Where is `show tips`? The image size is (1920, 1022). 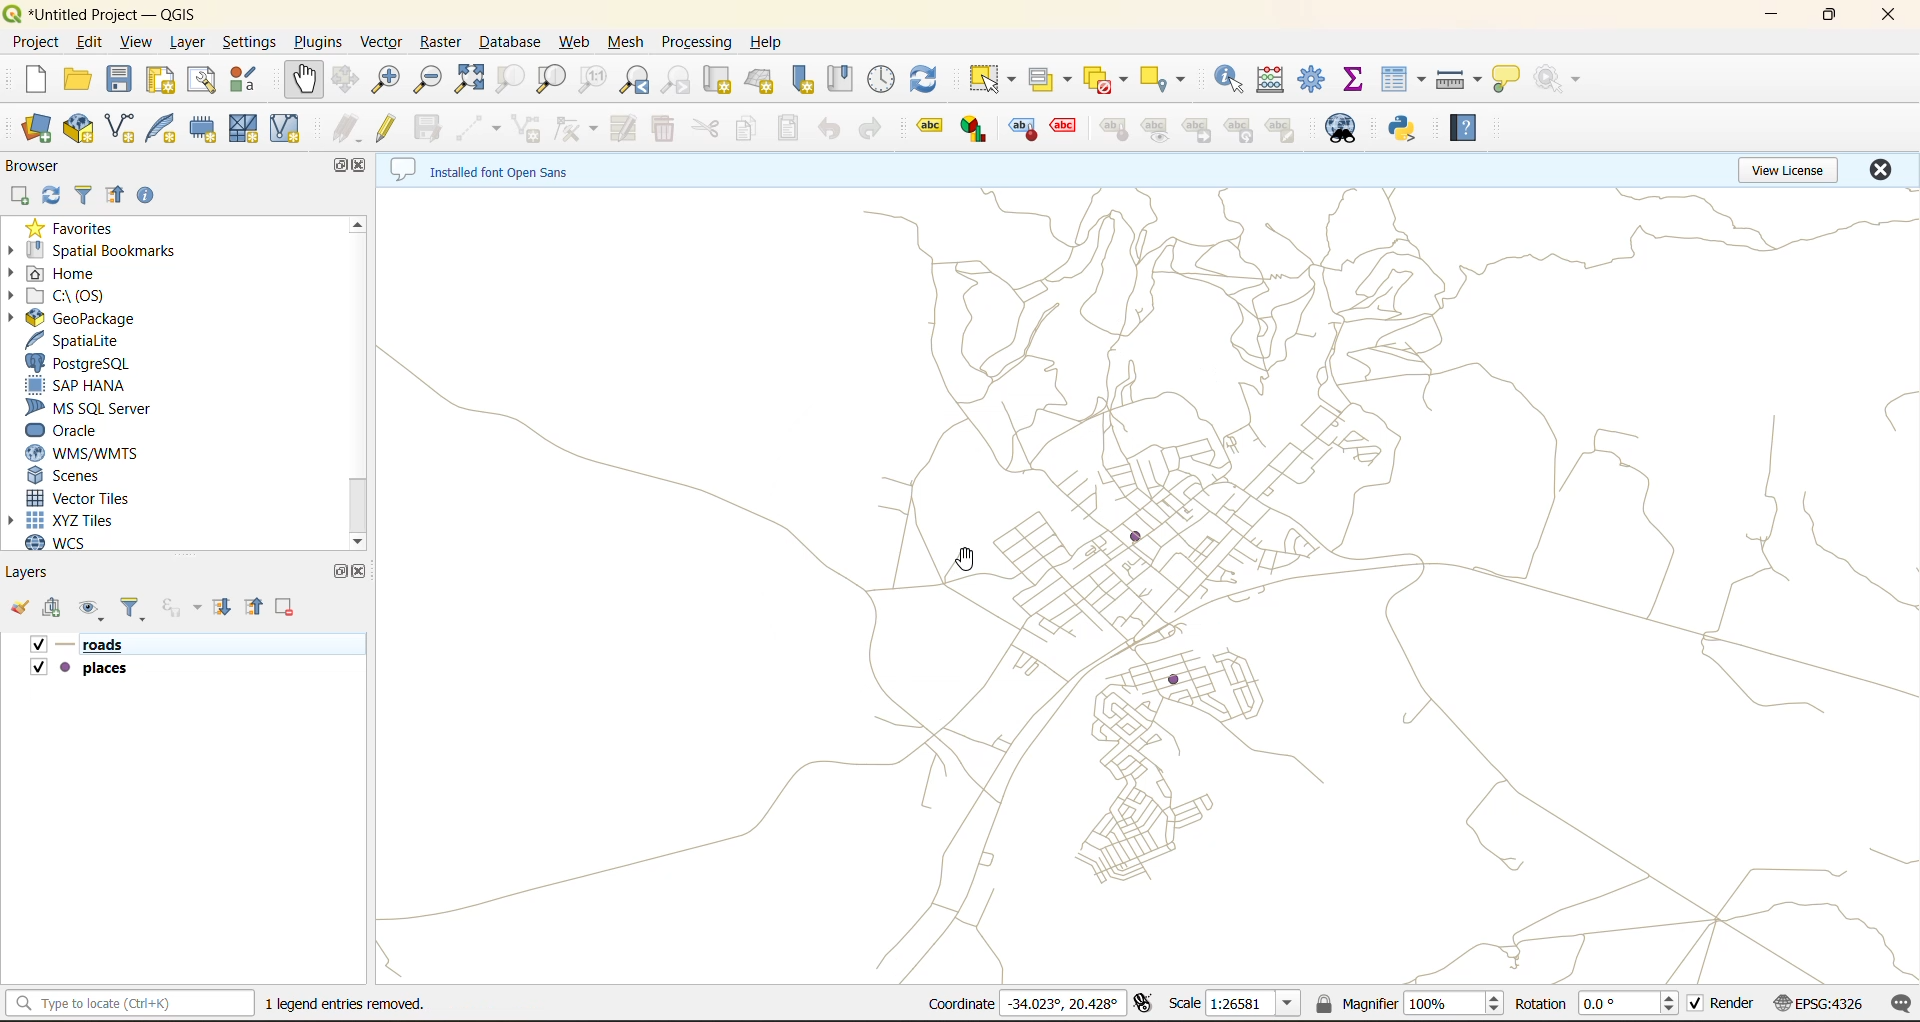
show tips is located at coordinates (1506, 81).